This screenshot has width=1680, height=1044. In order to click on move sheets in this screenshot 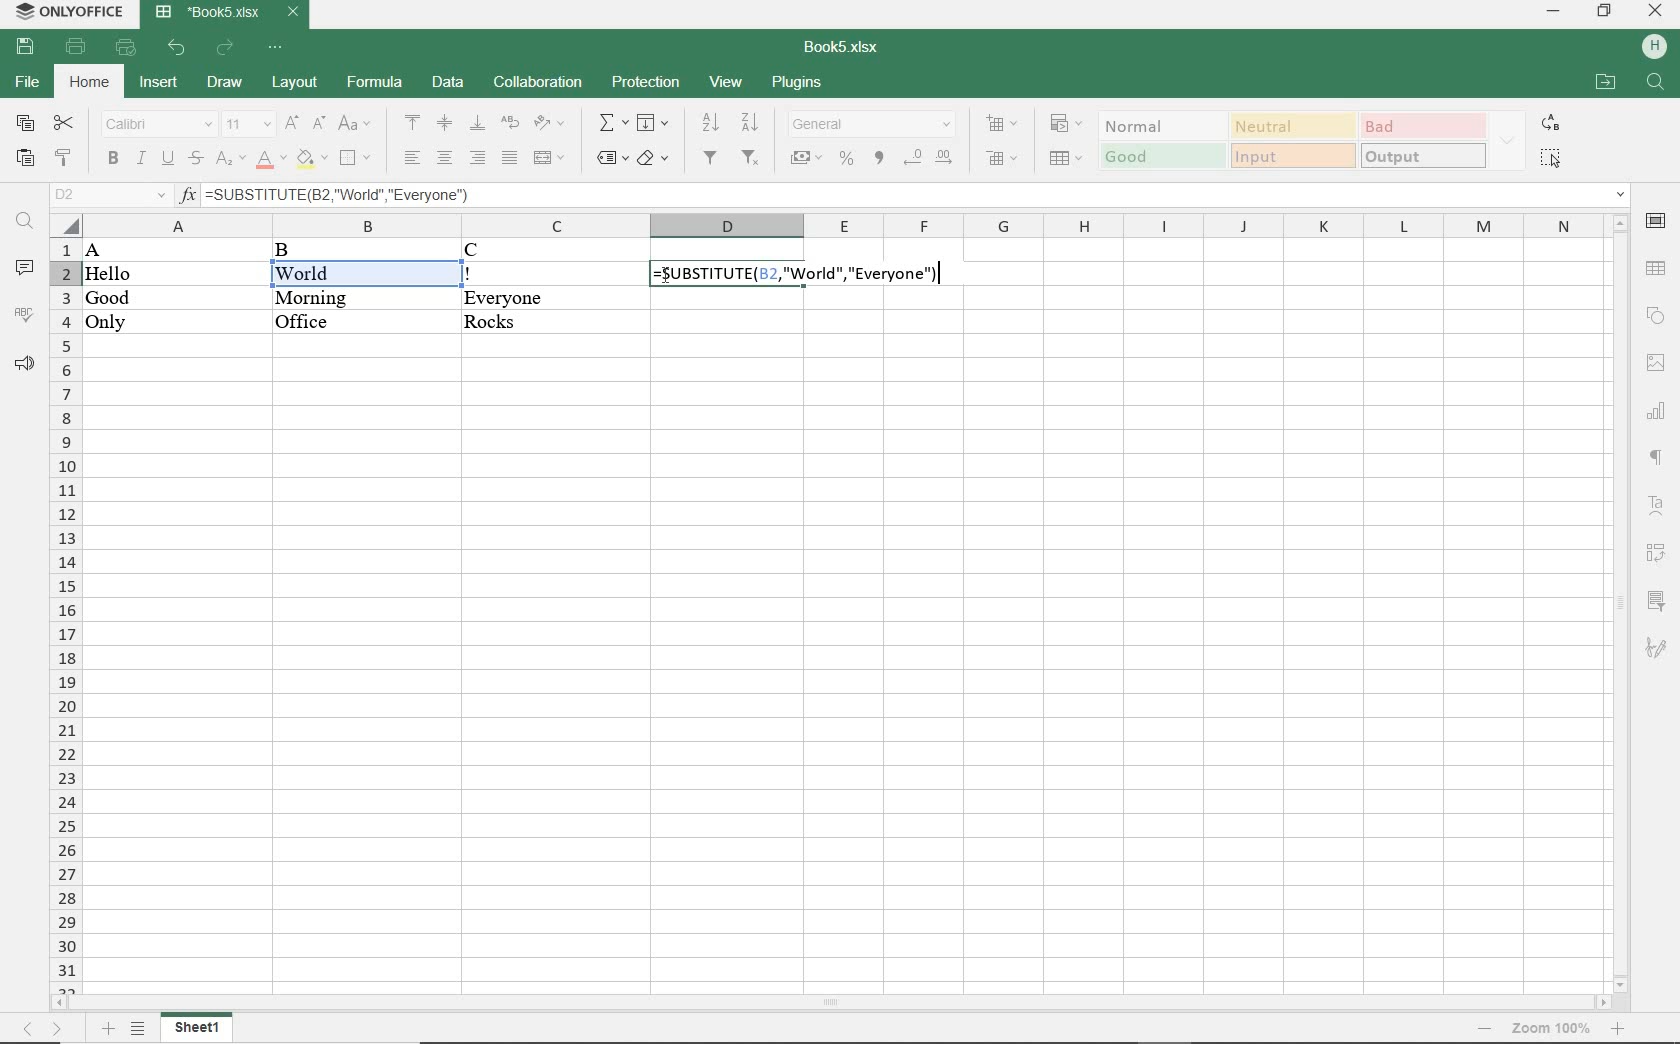, I will do `click(49, 1029)`.